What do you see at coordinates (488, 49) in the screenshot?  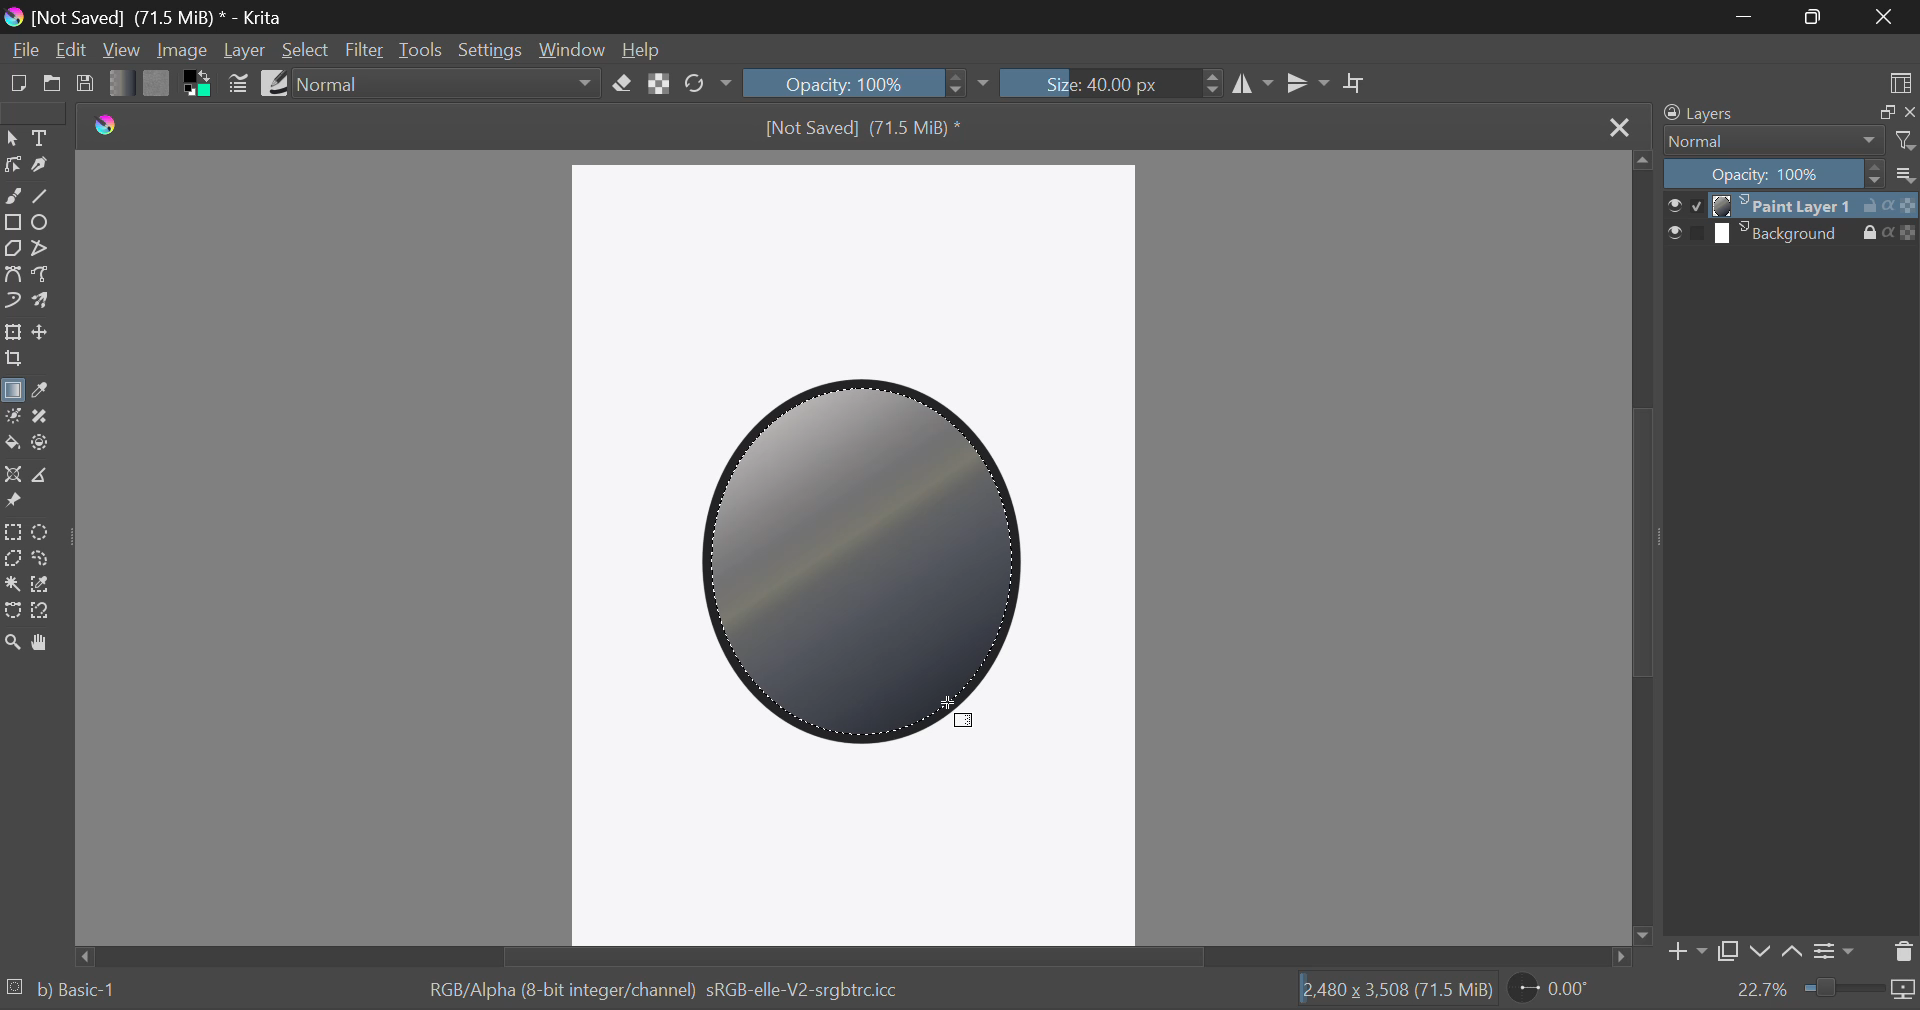 I see `Settings` at bounding box center [488, 49].